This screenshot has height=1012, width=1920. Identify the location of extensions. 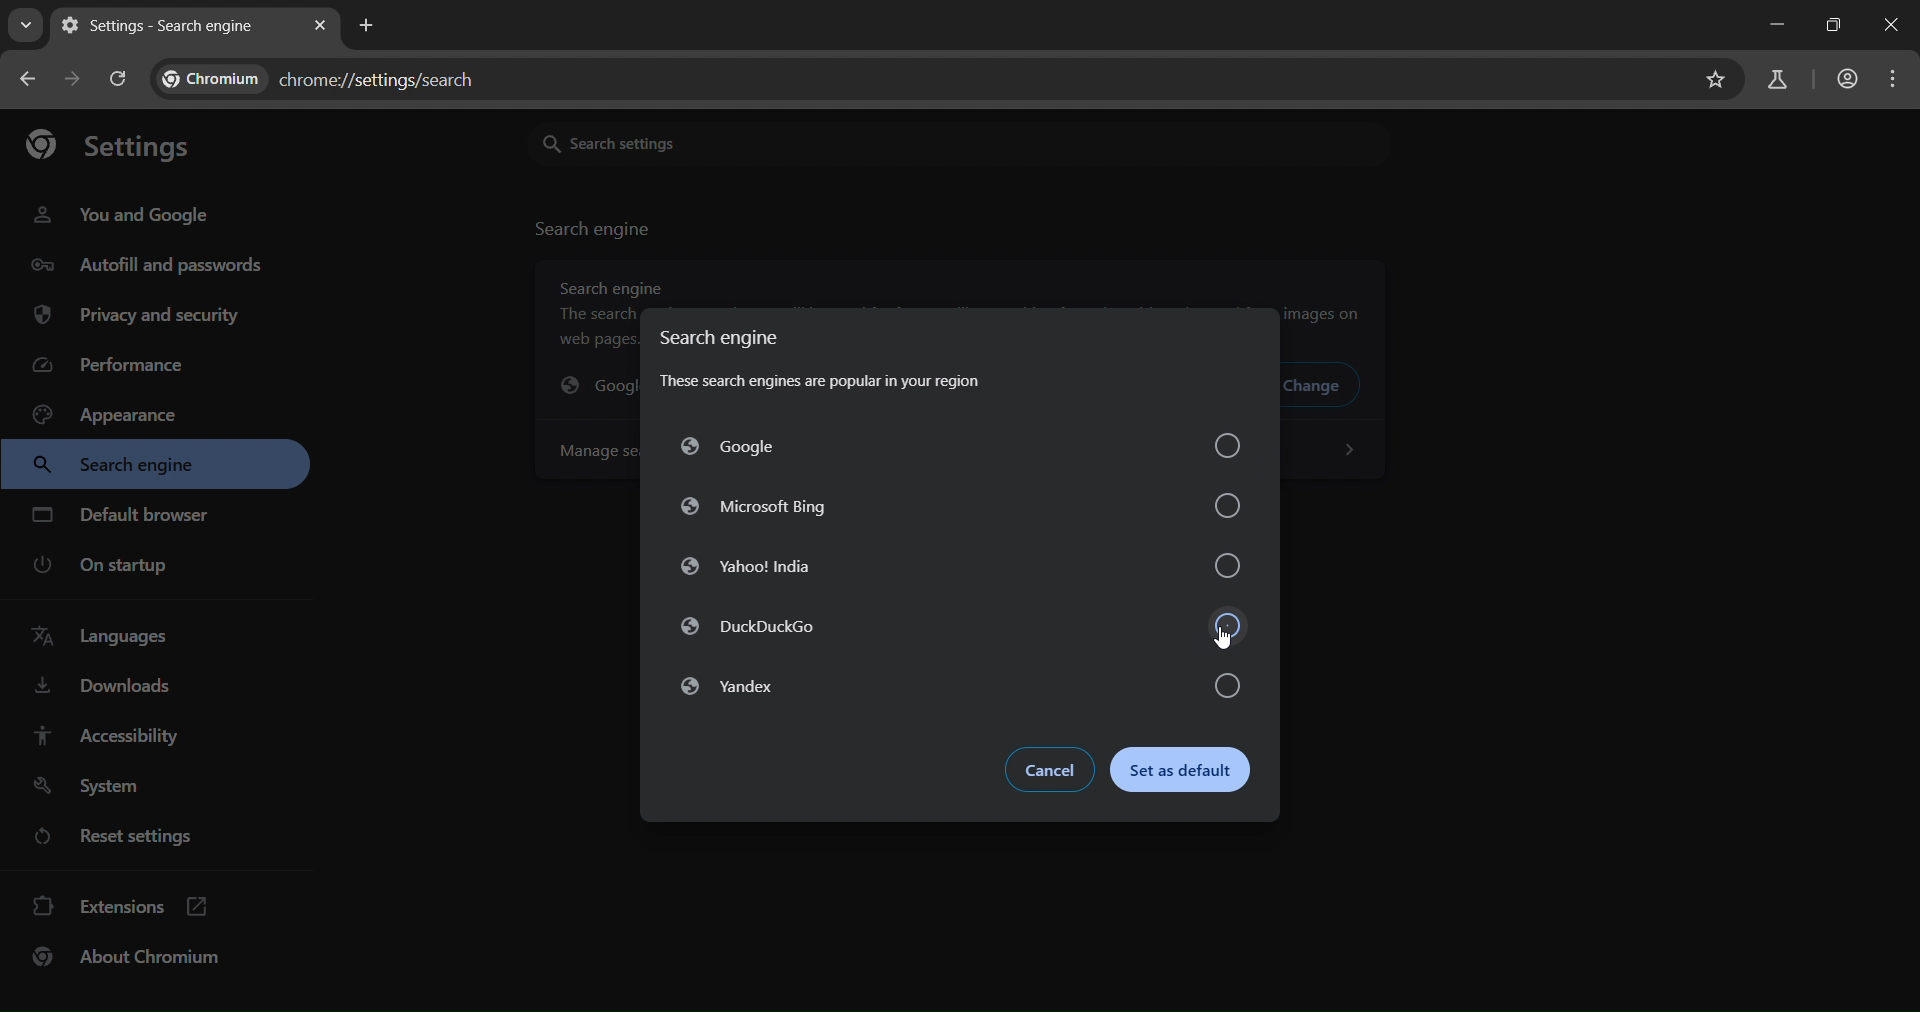
(120, 909).